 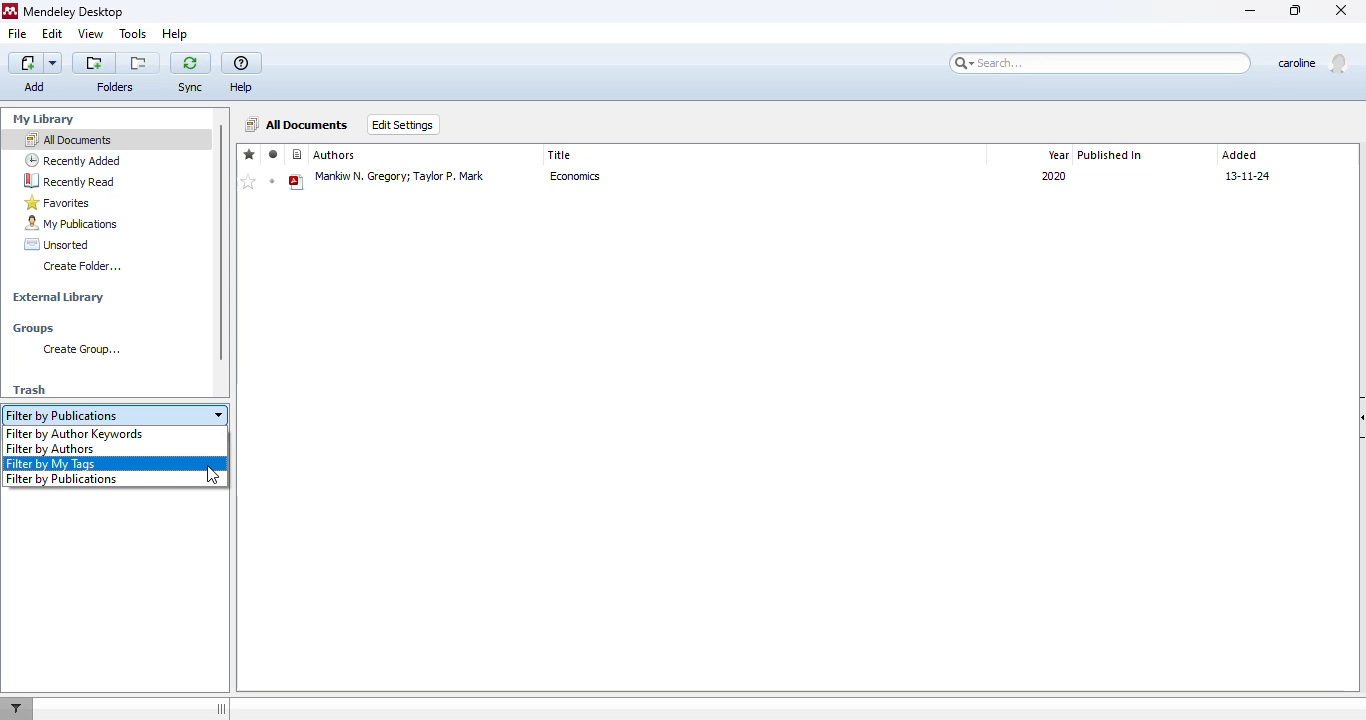 I want to click on folders, so click(x=114, y=87).